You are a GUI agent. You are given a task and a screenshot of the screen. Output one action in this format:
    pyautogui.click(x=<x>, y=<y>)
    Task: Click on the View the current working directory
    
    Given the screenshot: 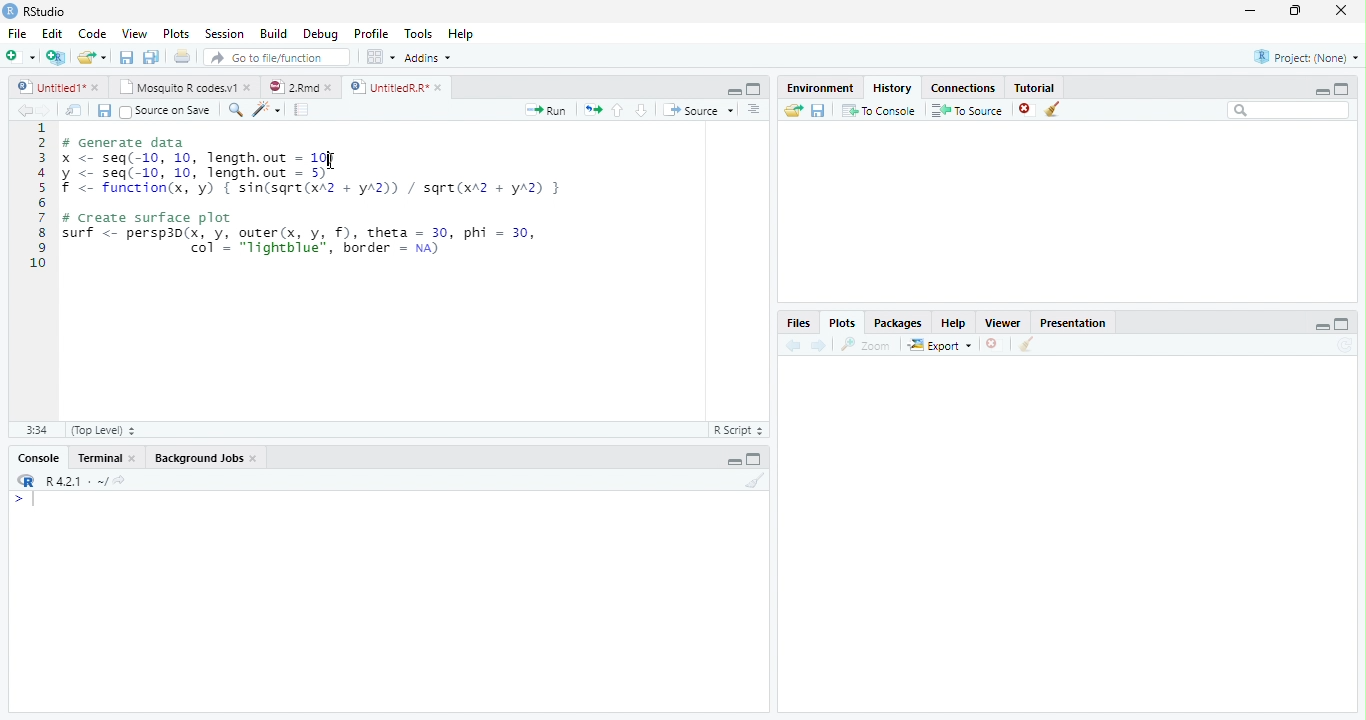 What is the action you would take?
    pyautogui.click(x=120, y=478)
    